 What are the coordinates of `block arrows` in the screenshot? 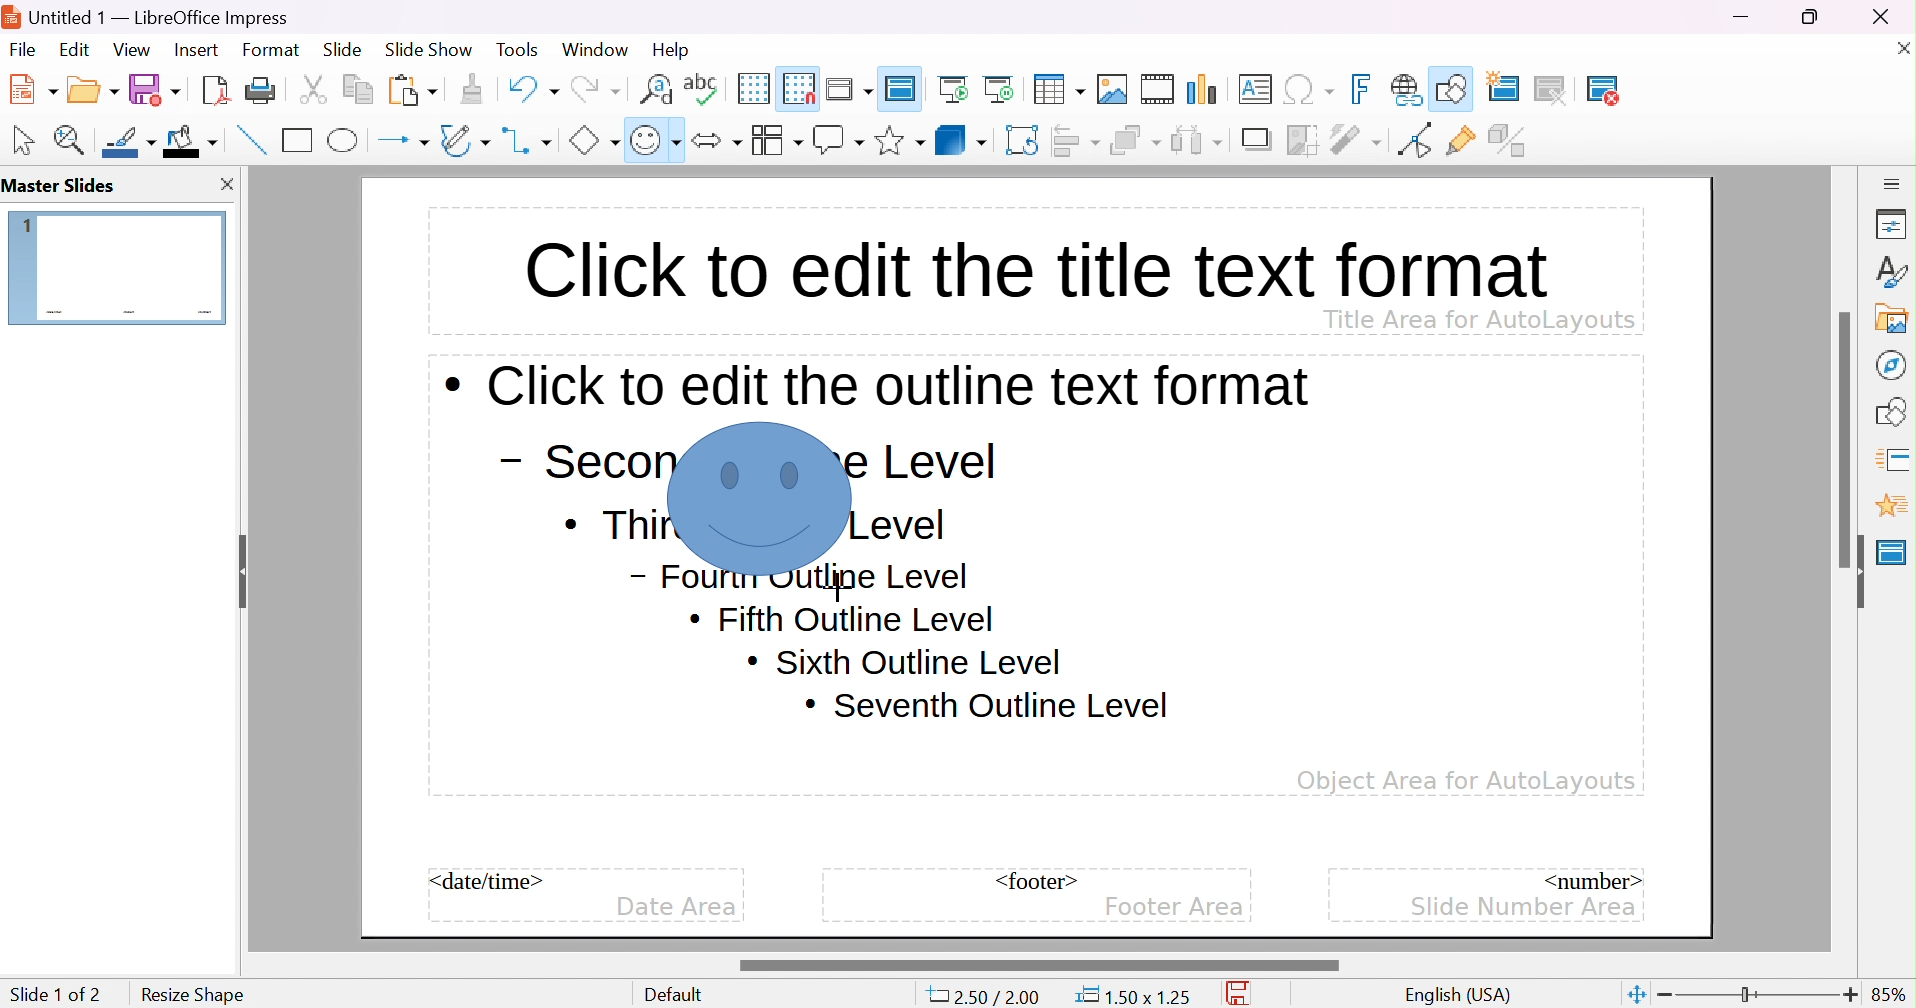 It's located at (716, 140).